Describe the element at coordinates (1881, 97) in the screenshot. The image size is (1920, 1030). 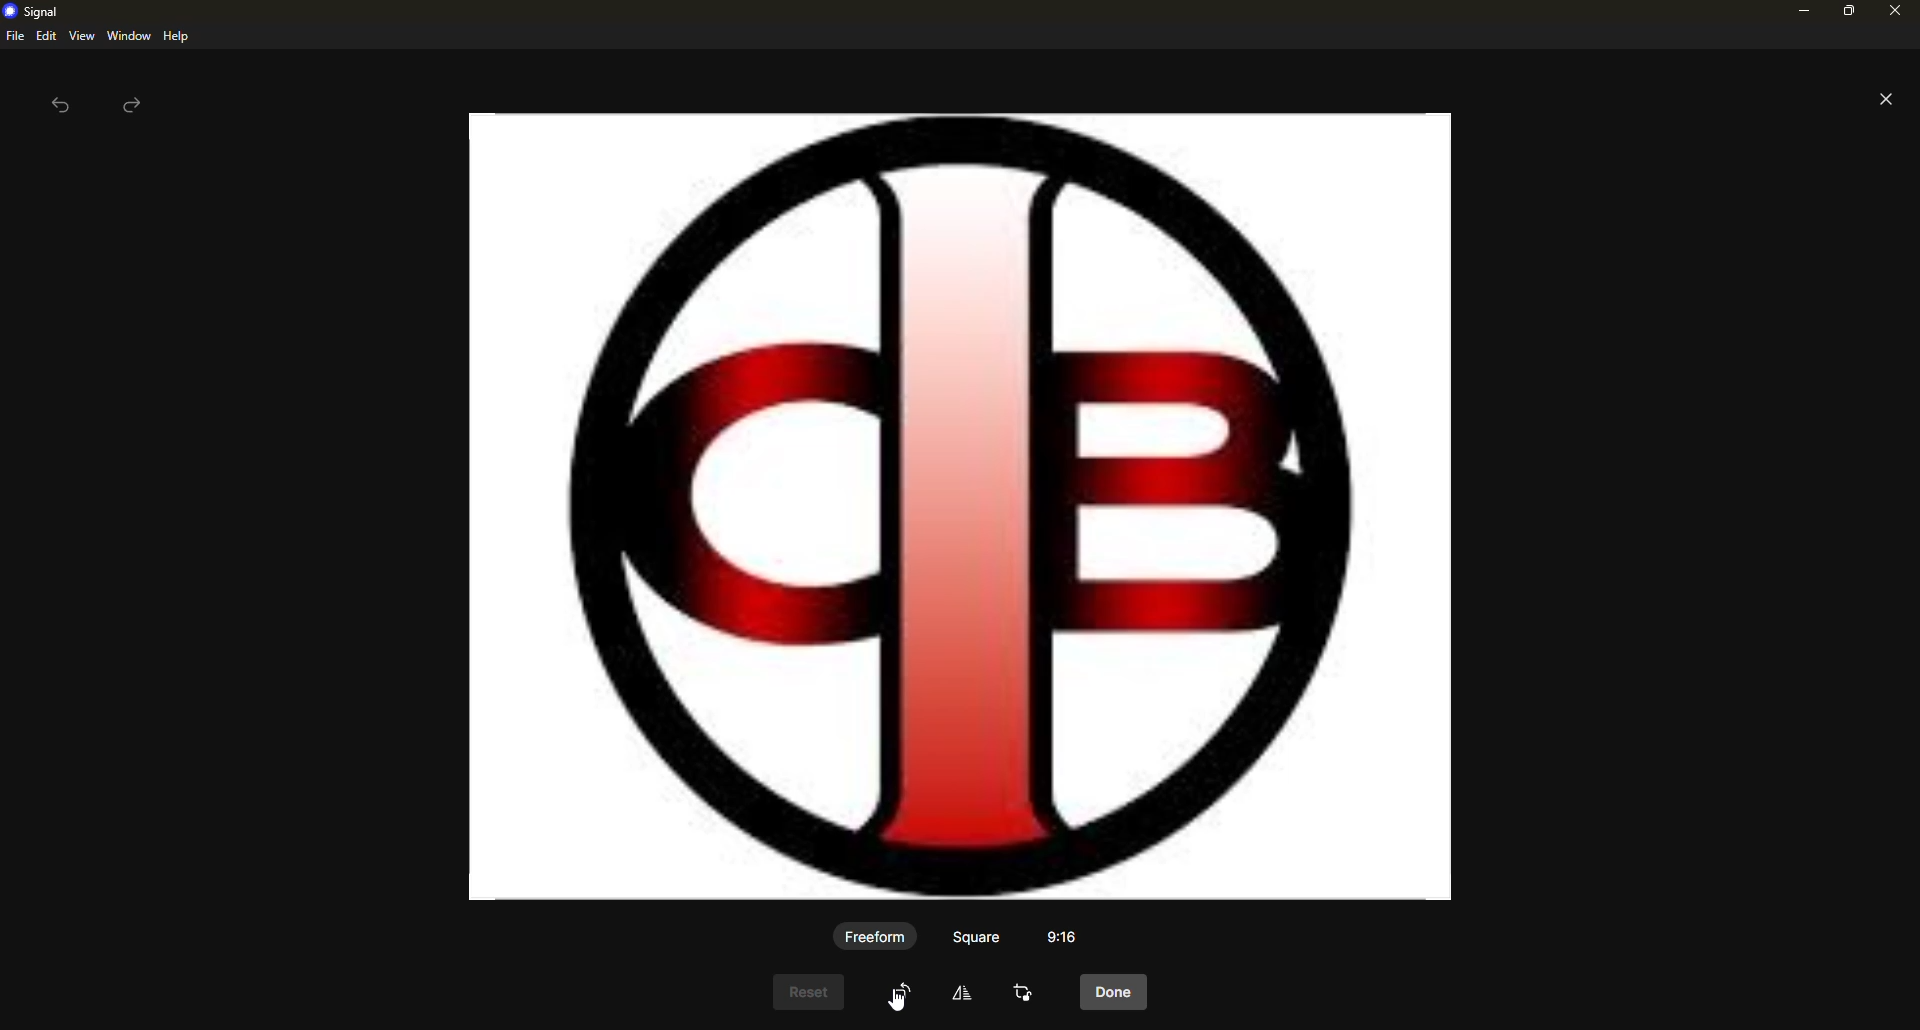
I see `close` at that location.